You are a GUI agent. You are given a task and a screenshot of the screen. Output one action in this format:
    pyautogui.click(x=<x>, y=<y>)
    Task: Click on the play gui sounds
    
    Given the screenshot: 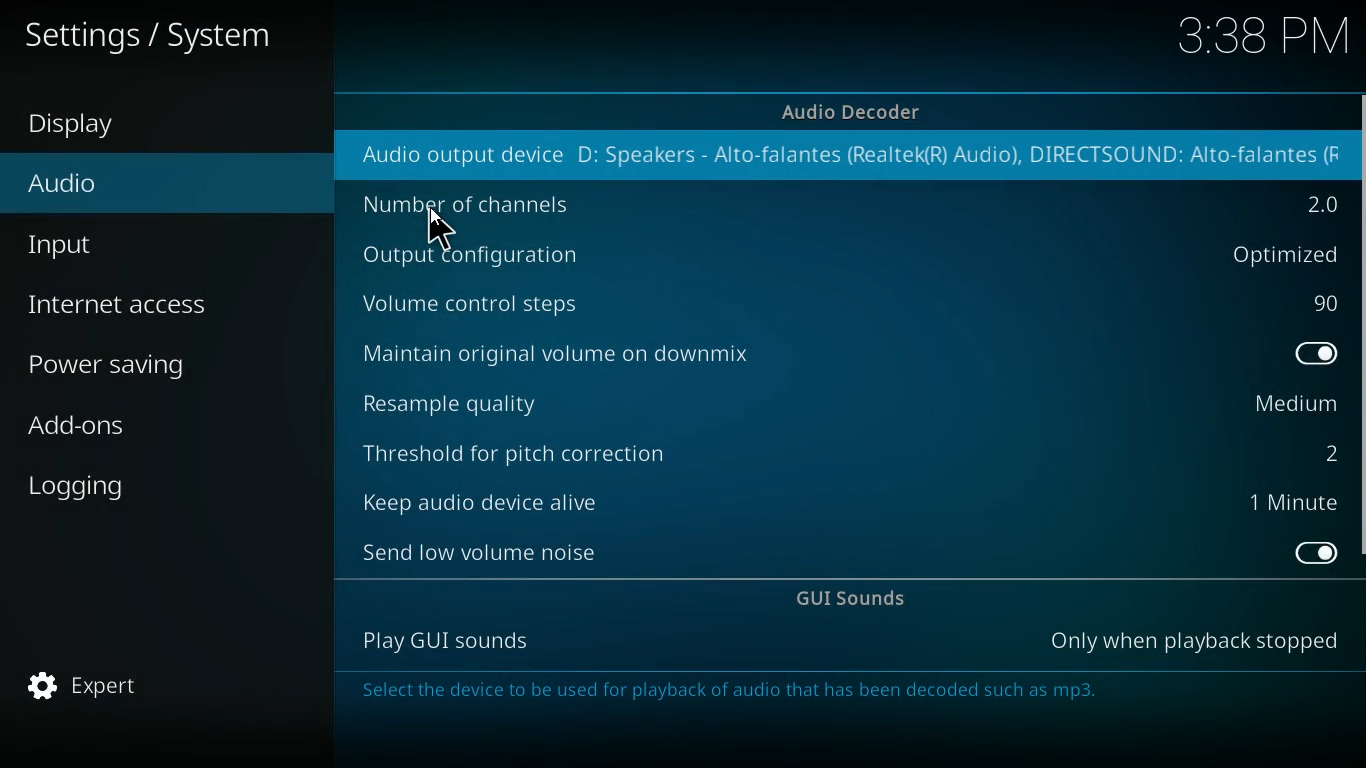 What is the action you would take?
    pyautogui.click(x=439, y=641)
    